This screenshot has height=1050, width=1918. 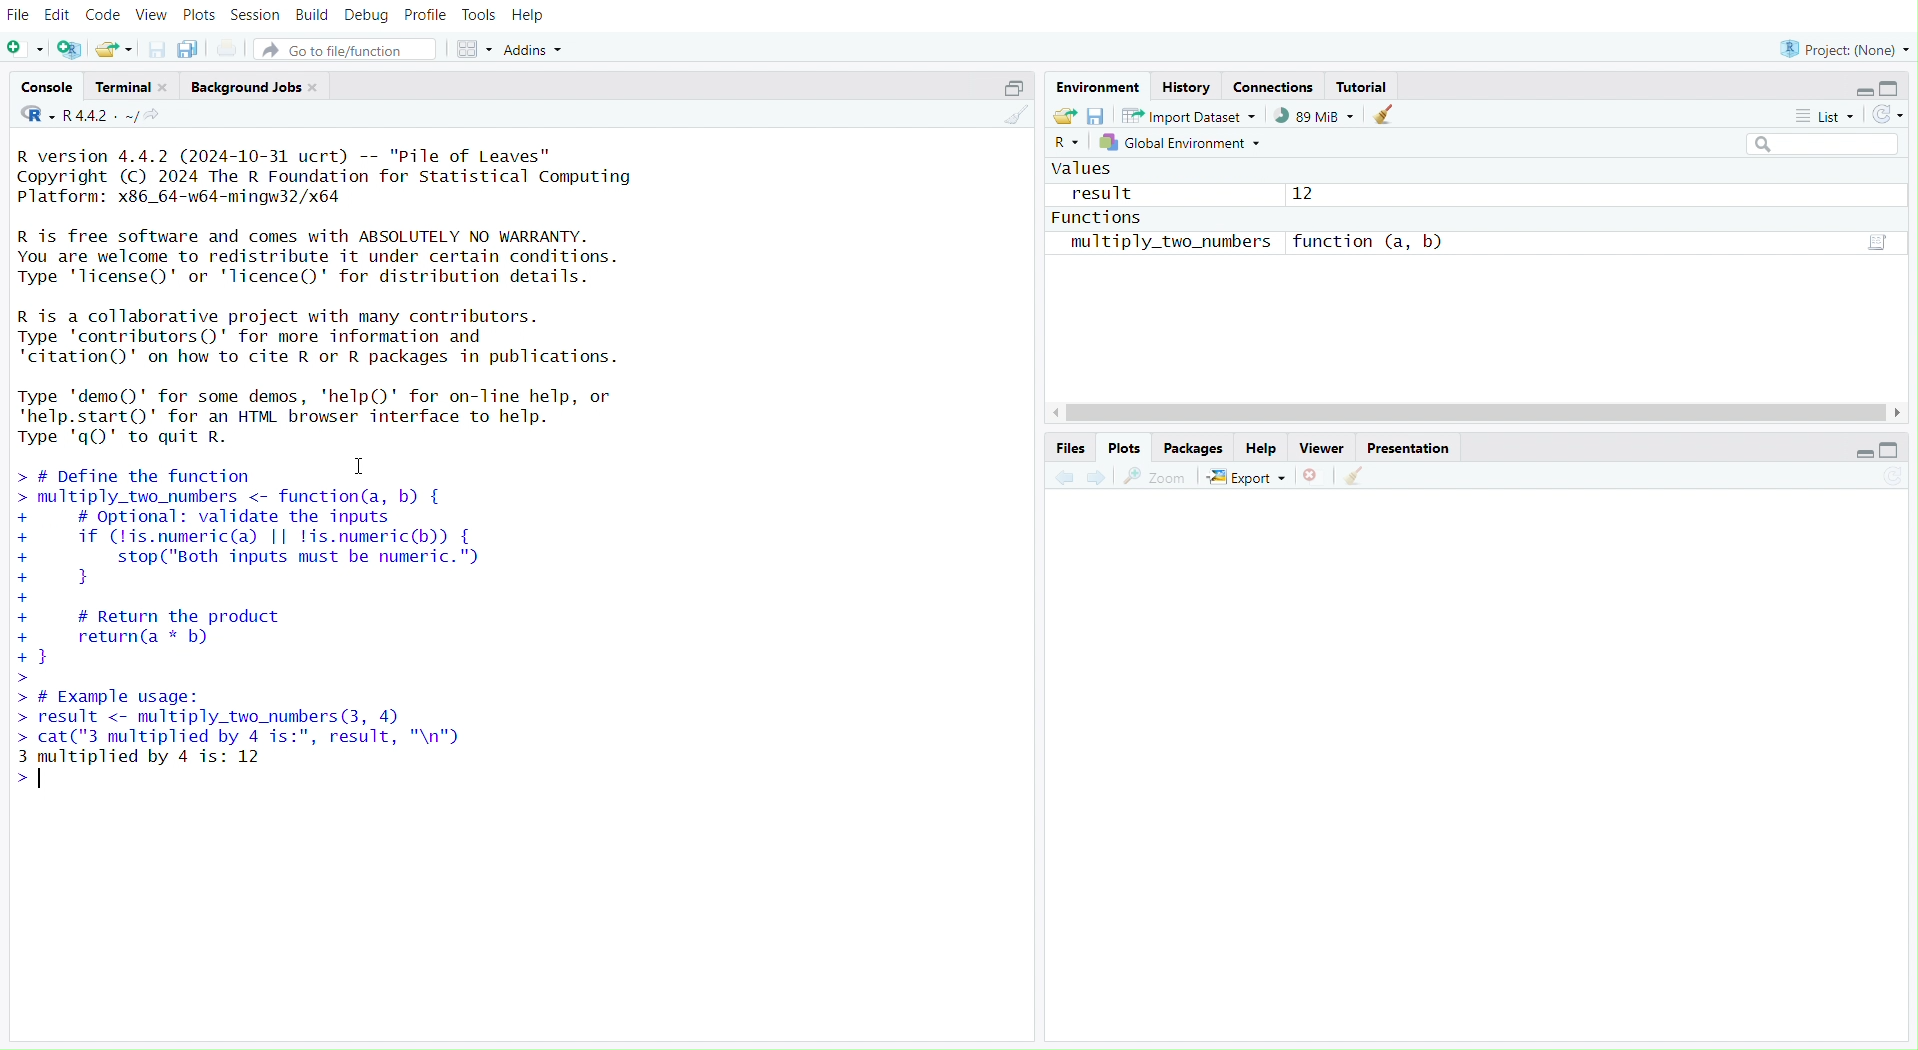 I want to click on Presentation, so click(x=1409, y=449).